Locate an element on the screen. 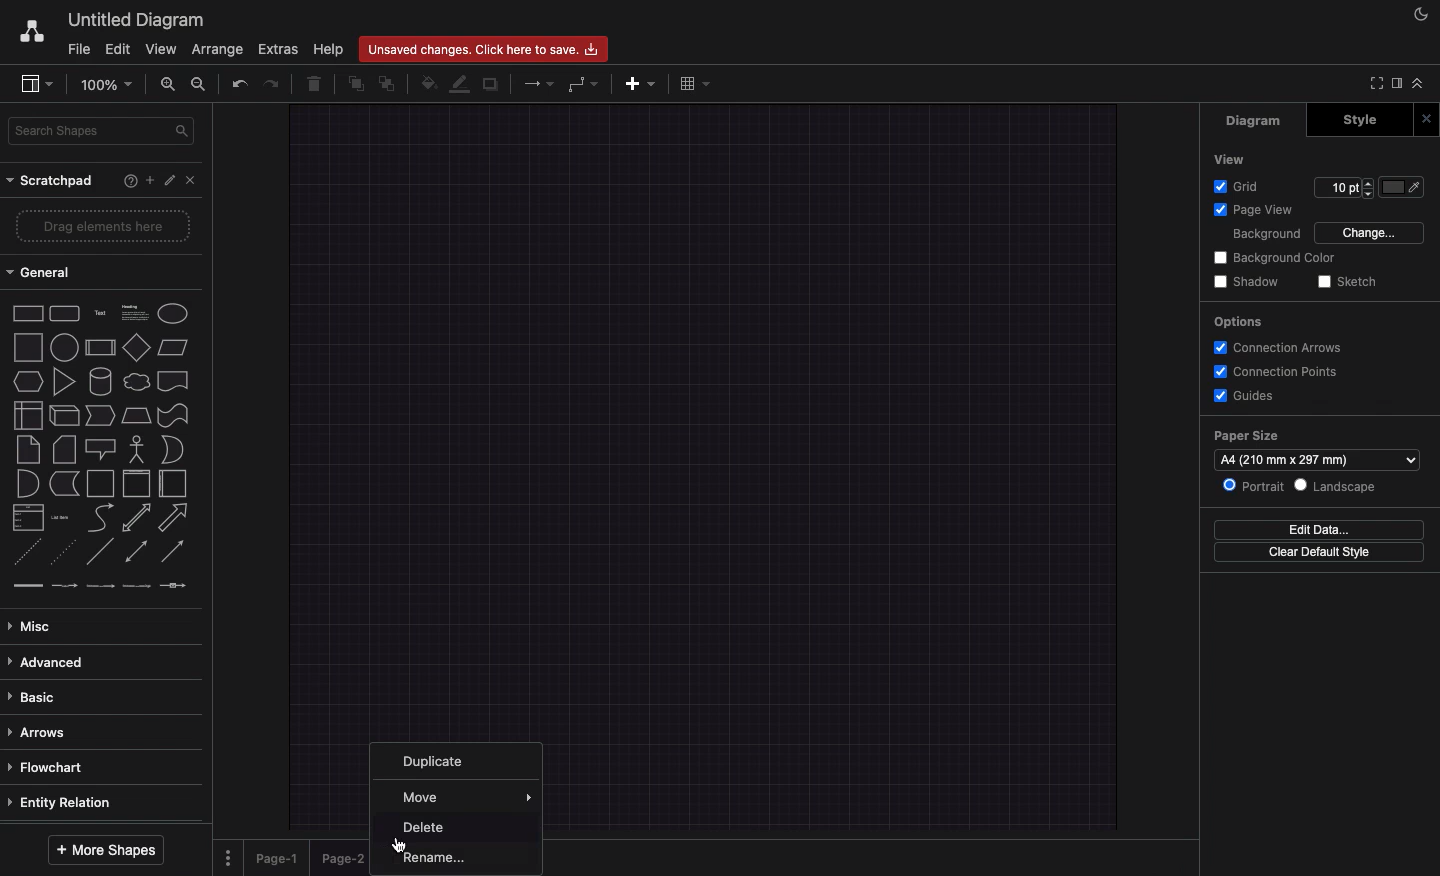 The height and width of the screenshot is (876, 1440). Background is located at coordinates (1266, 235).